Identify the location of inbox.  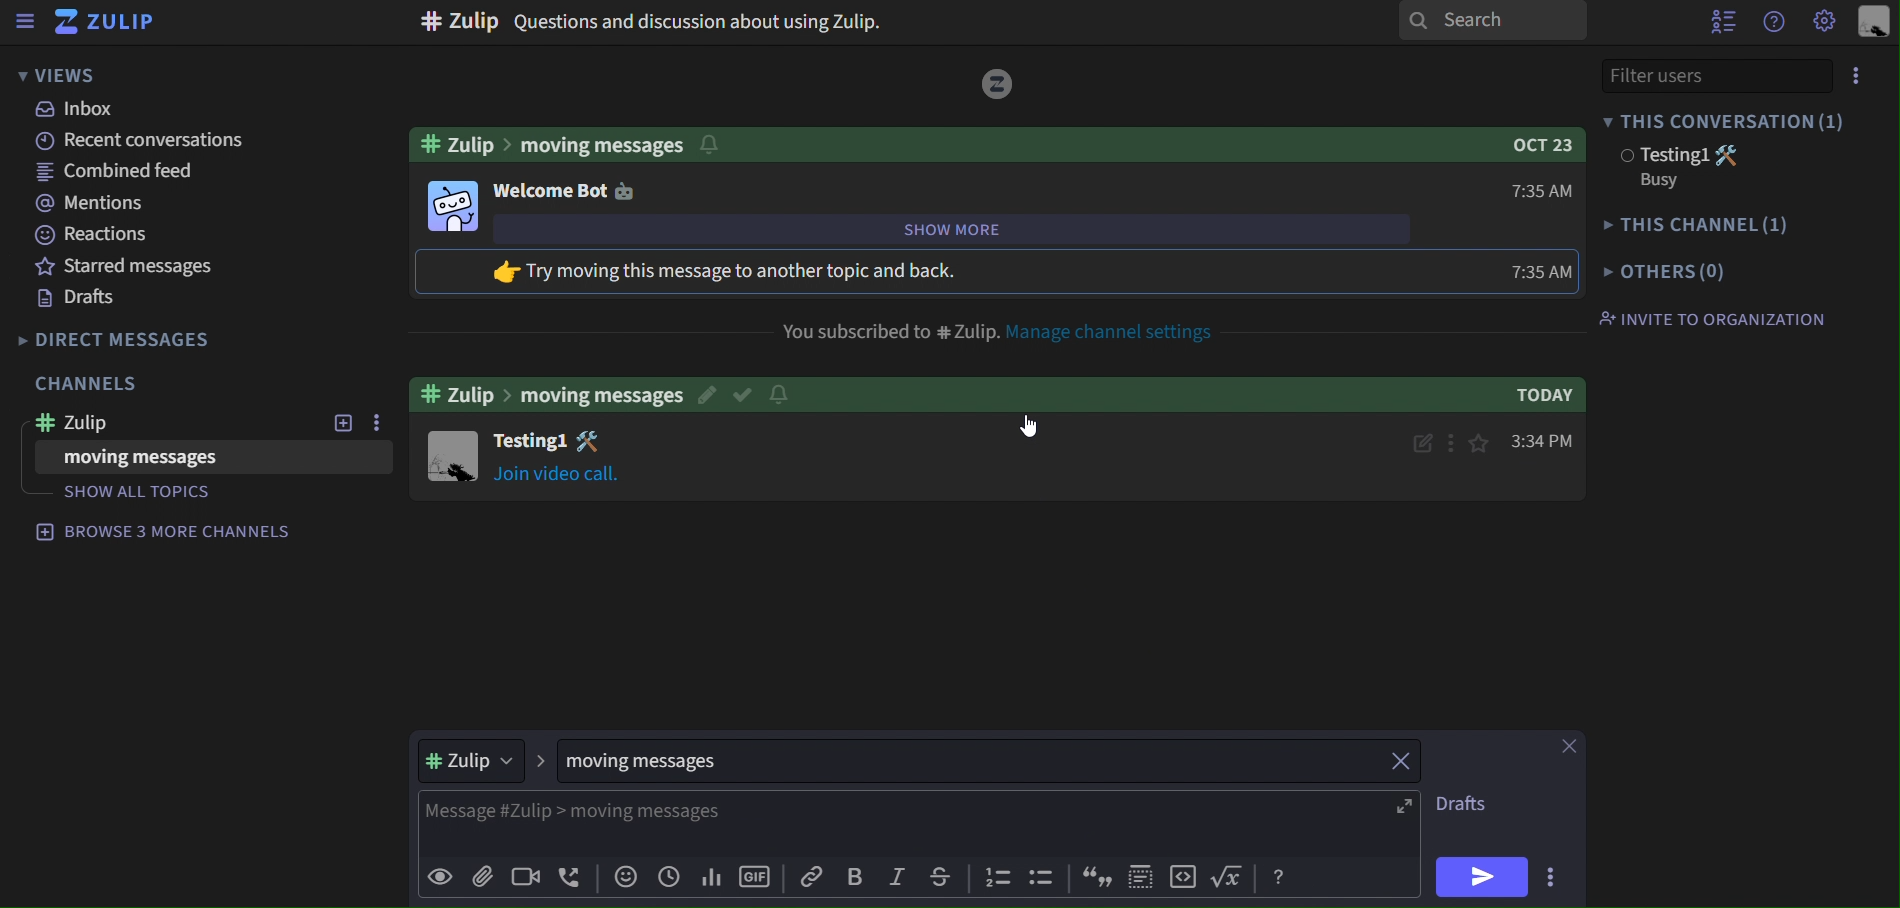
(83, 111).